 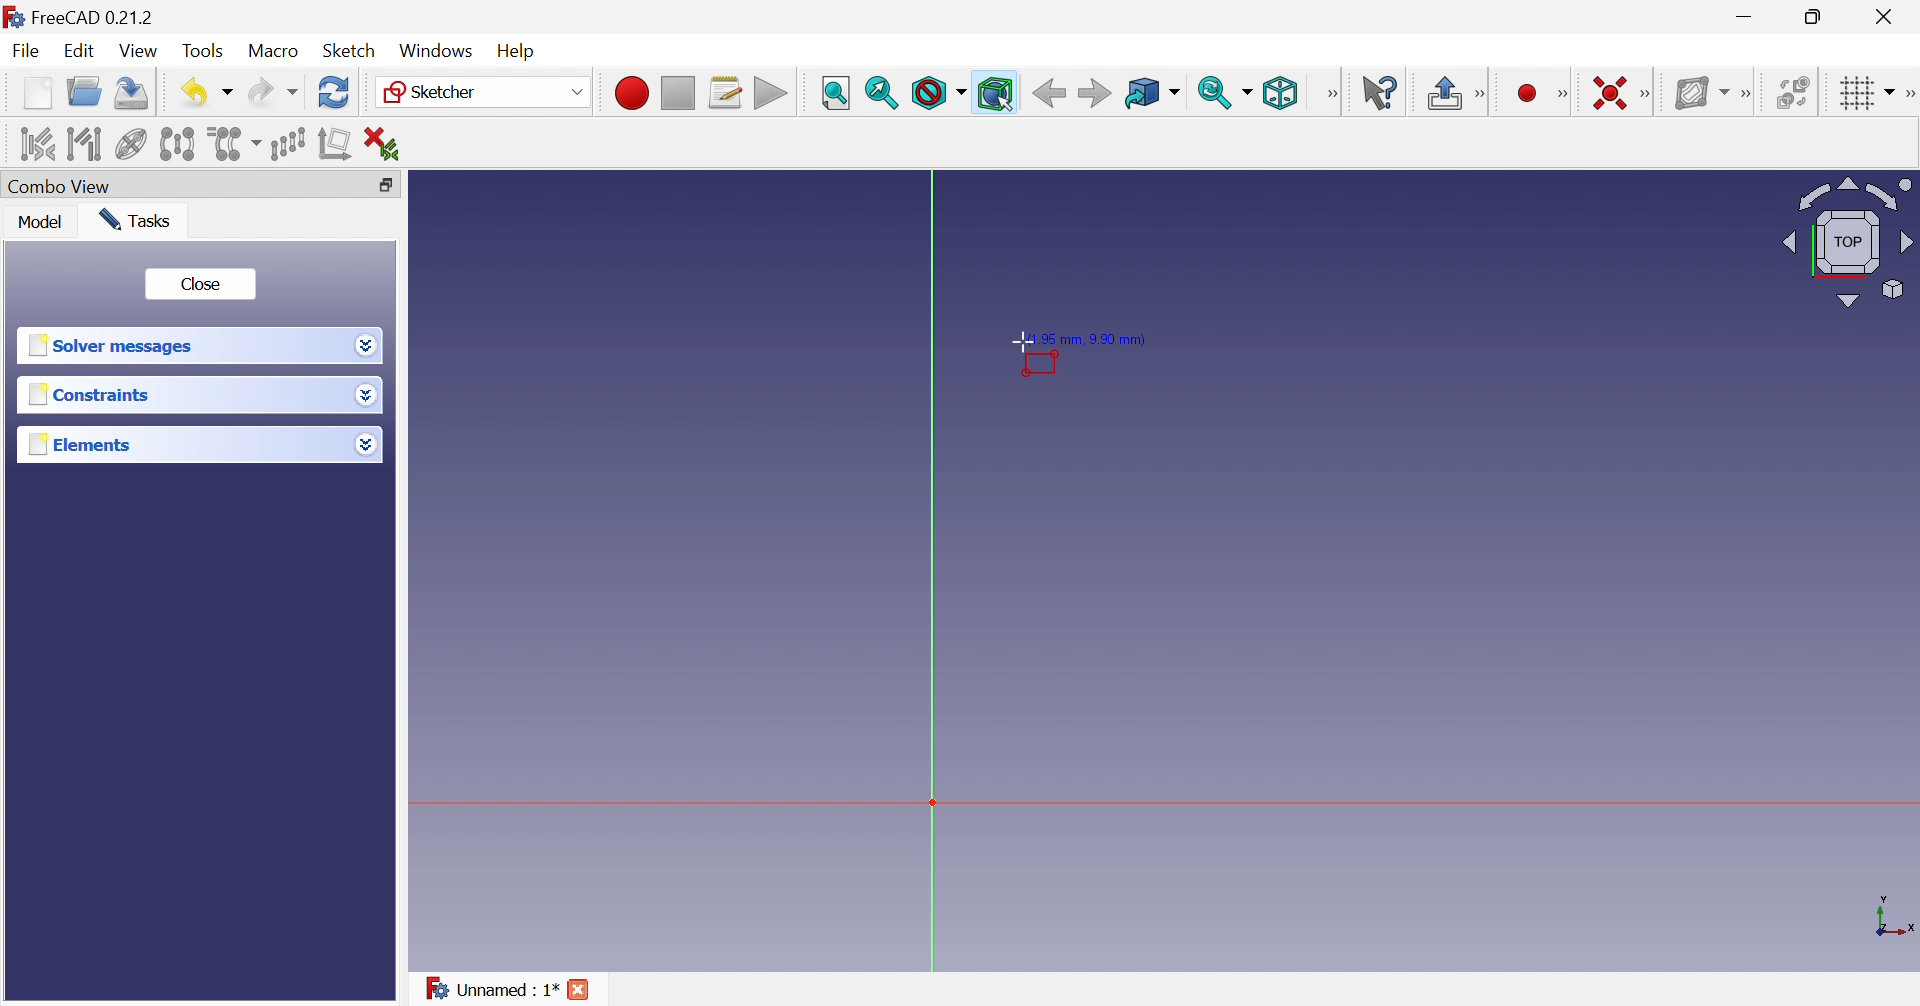 What do you see at coordinates (1866, 92) in the screenshot?
I see `Toggle grid` at bounding box center [1866, 92].